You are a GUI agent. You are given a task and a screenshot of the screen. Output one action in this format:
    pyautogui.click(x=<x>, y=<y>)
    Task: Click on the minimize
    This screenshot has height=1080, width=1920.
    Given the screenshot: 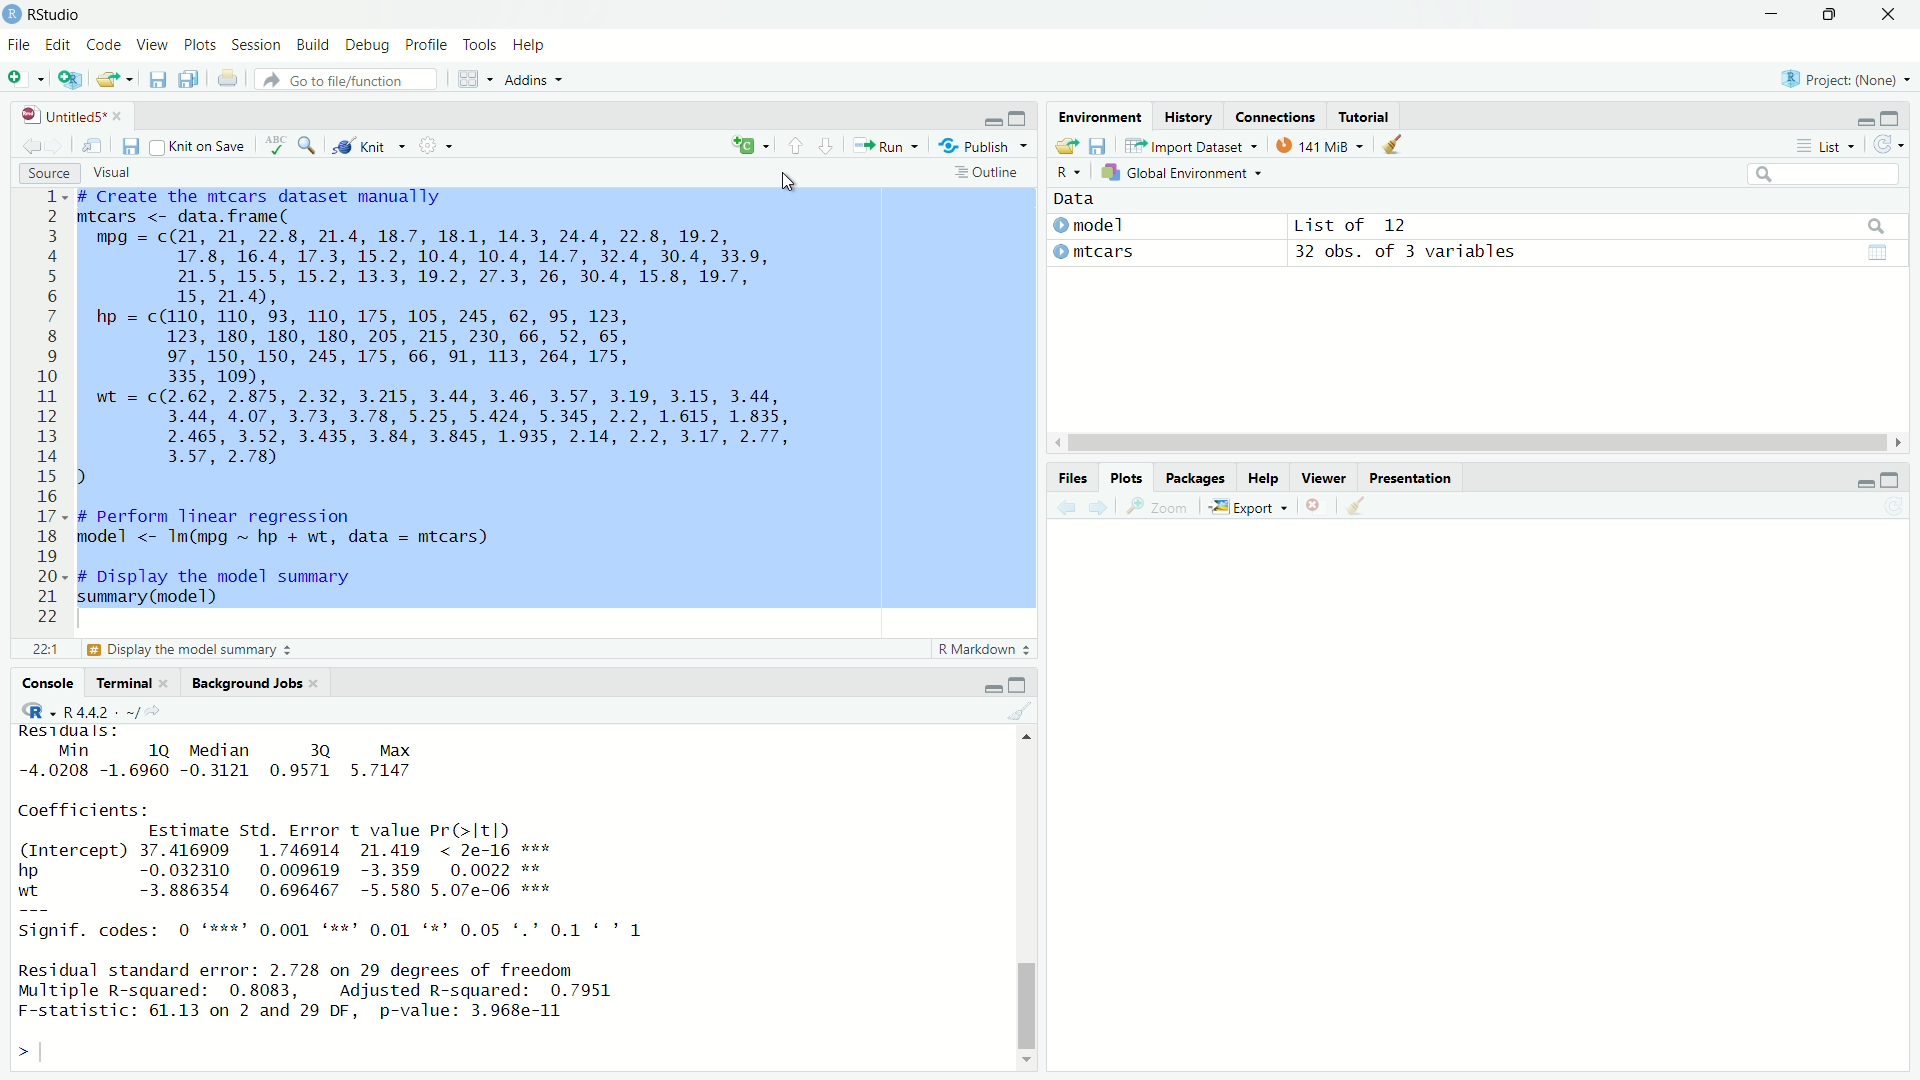 What is the action you would take?
    pyautogui.click(x=1863, y=122)
    